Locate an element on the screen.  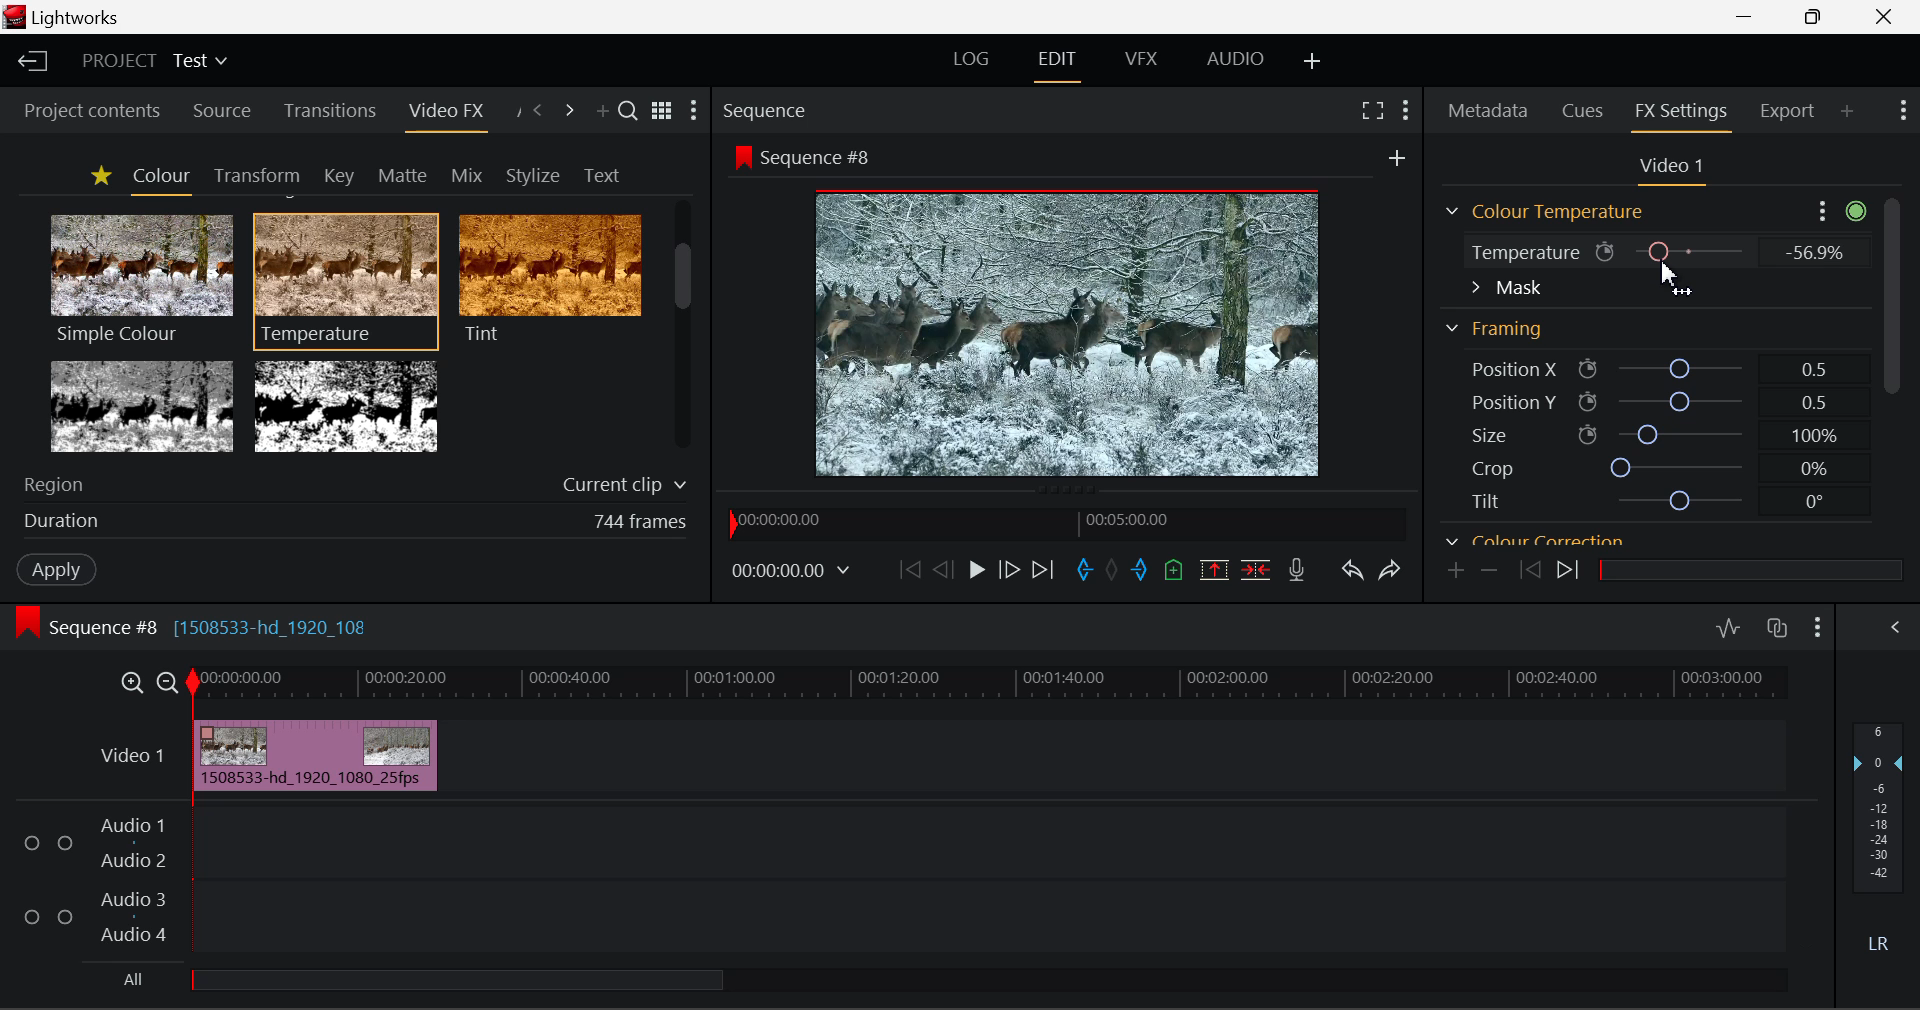
LOG Layout is located at coordinates (974, 58).